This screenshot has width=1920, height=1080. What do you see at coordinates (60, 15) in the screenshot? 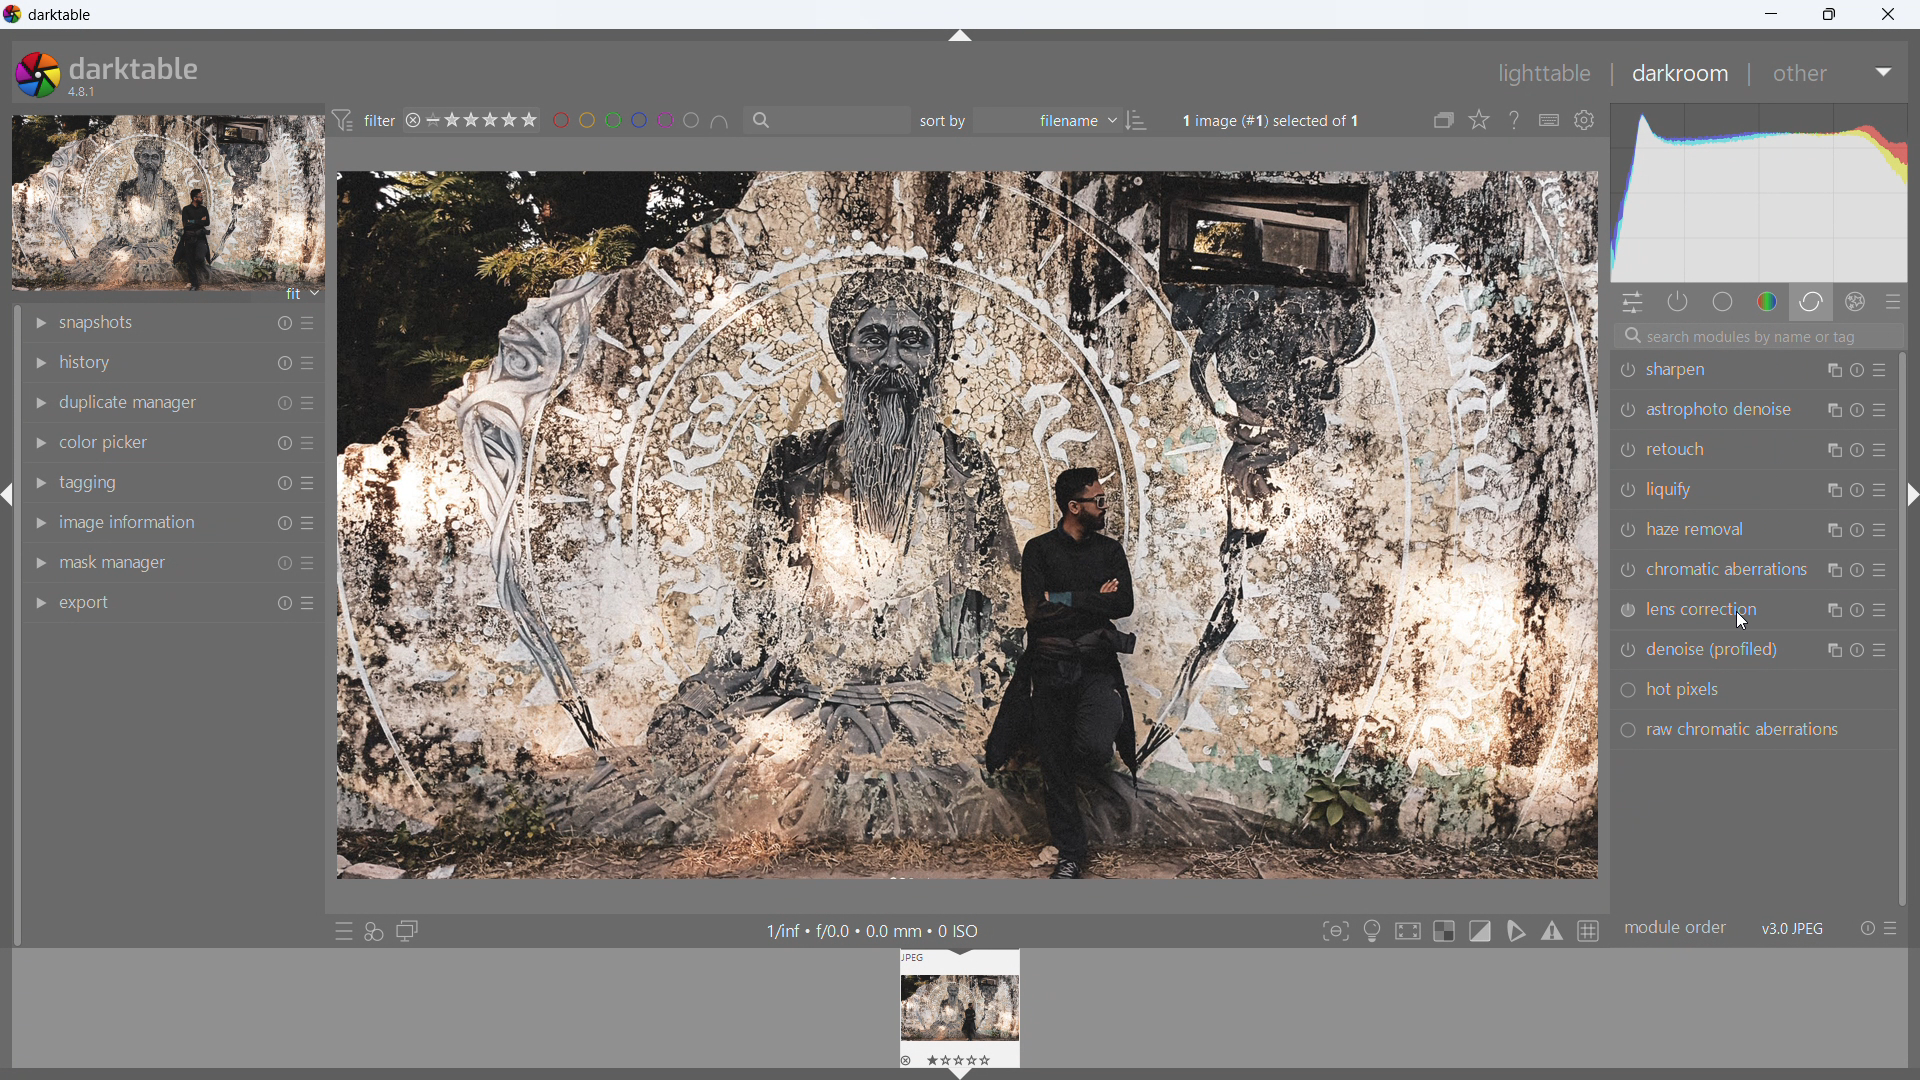
I see `title` at bounding box center [60, 15].